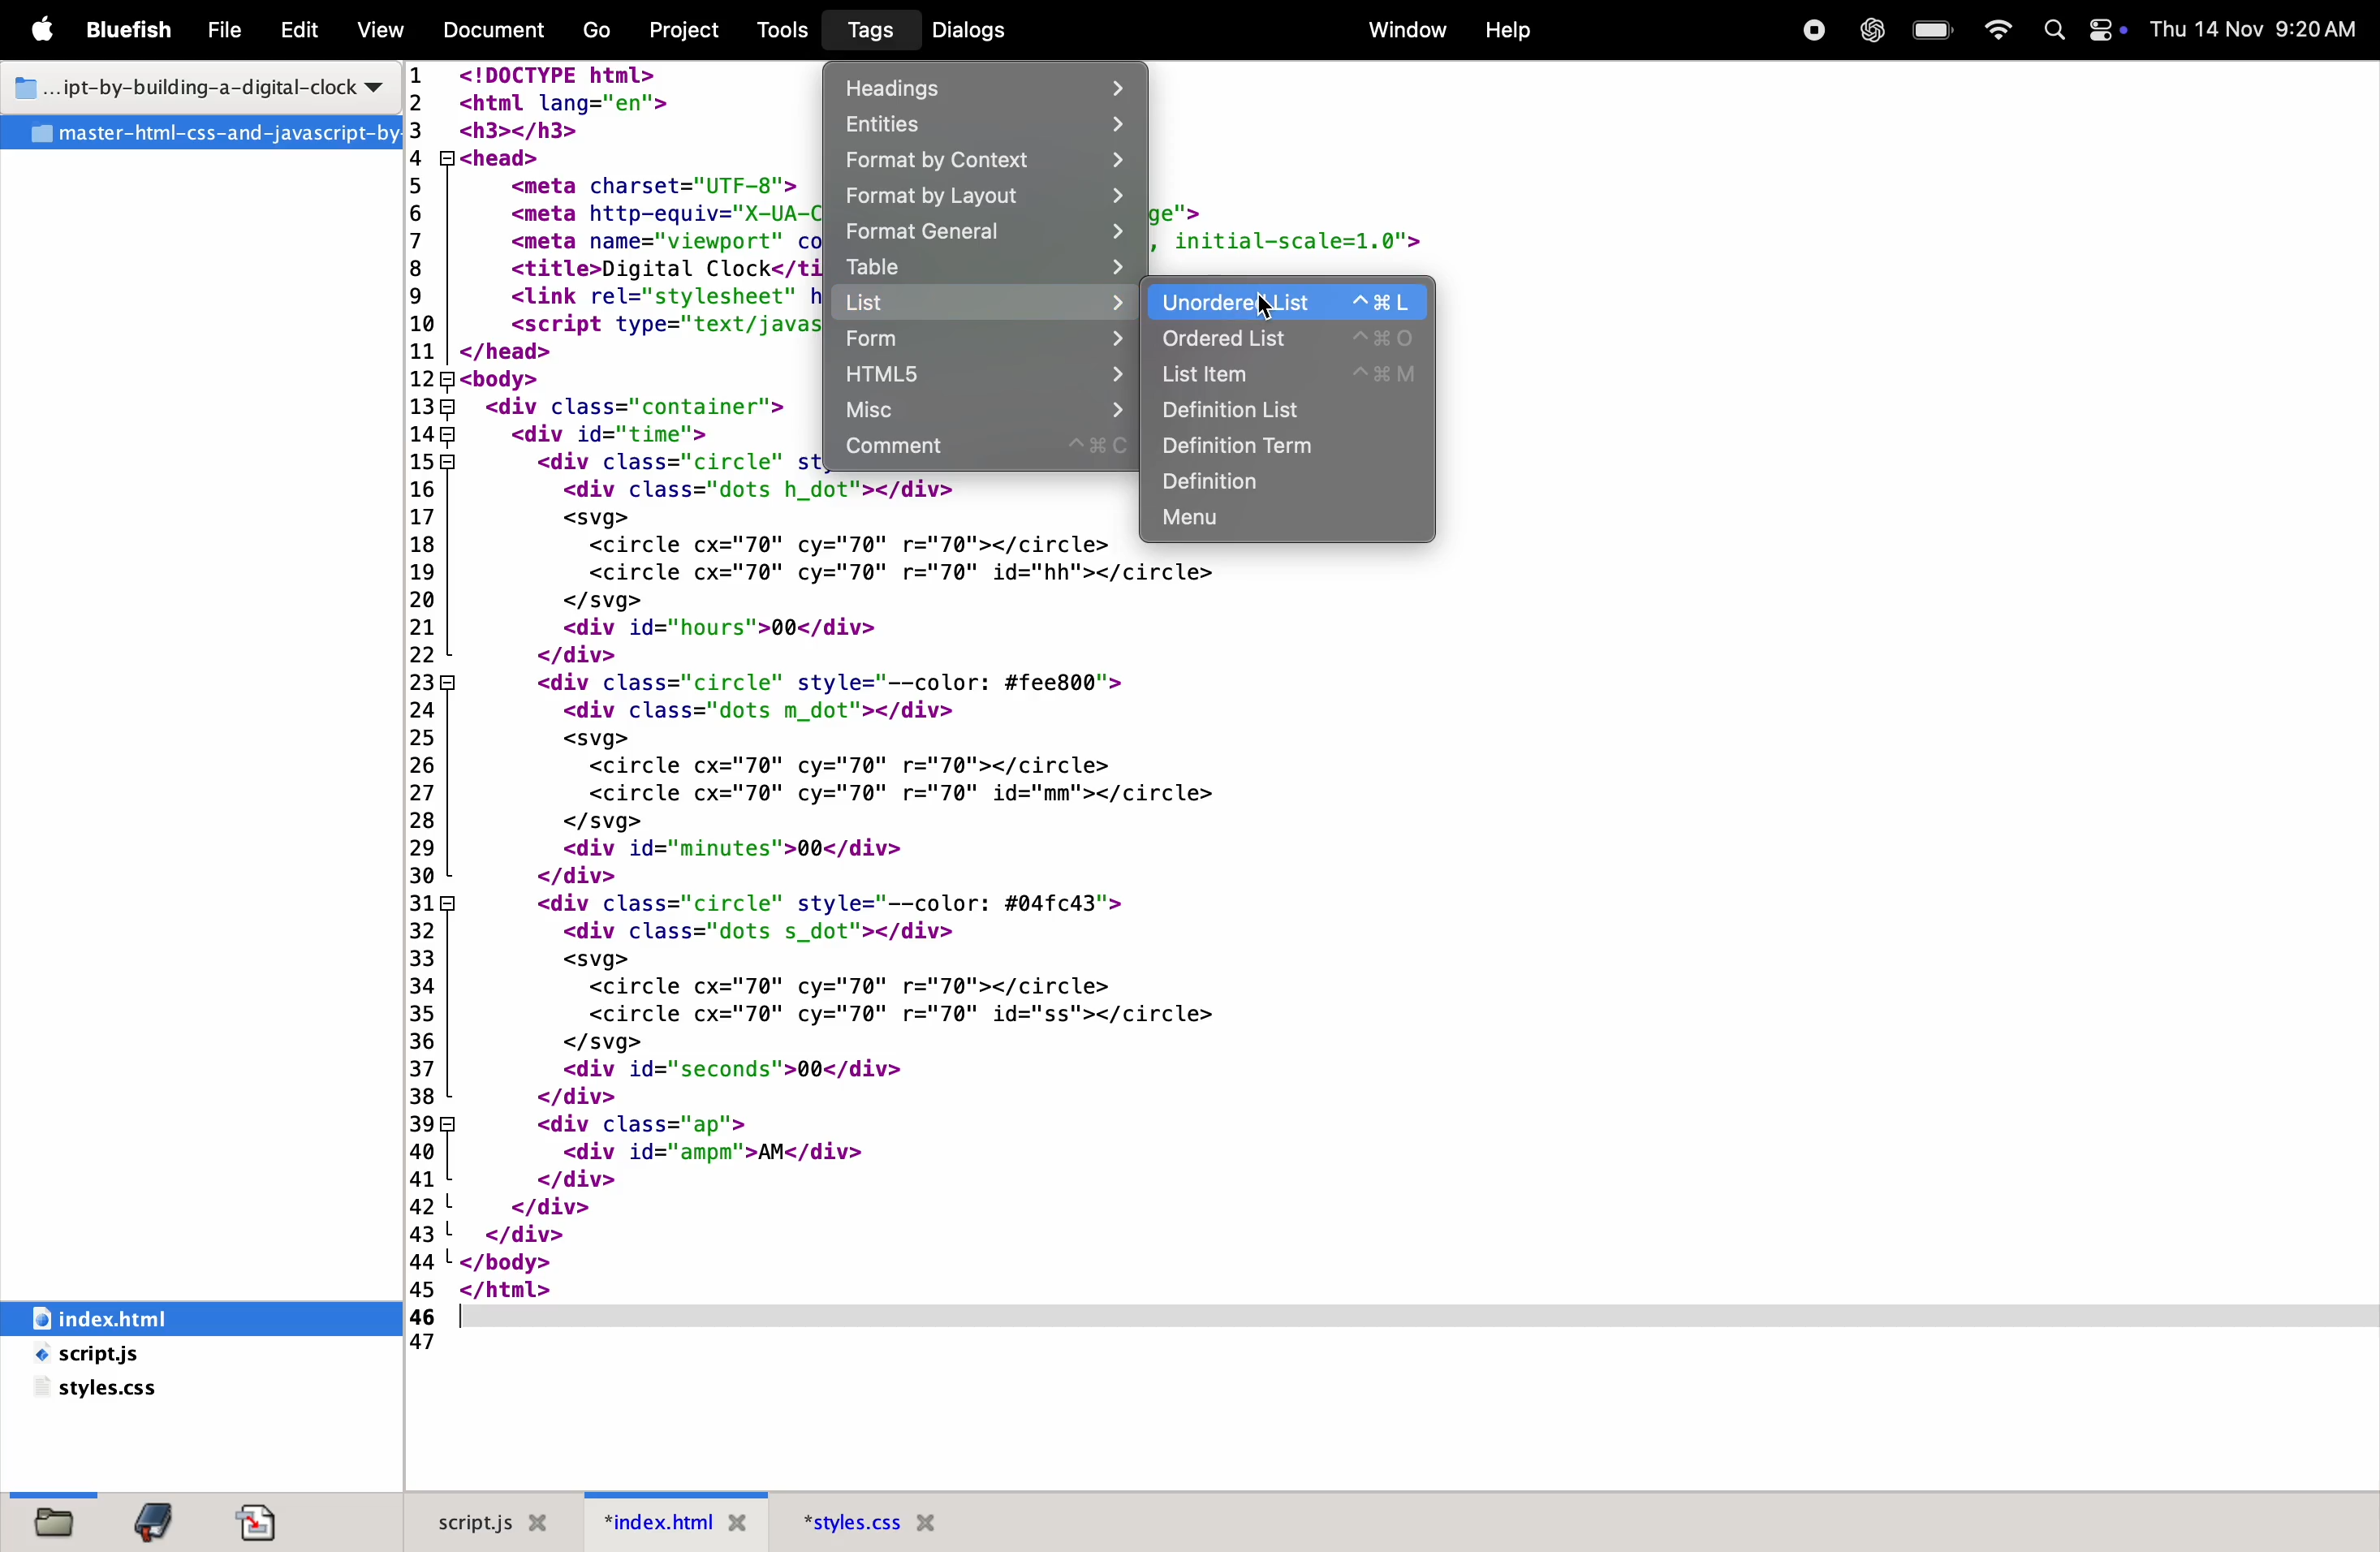 This screenshot has height=1552, width=2380. What do you see at coordinates (865, 30) in the screenshot?
I see `Tags` at bounding box center [865, 30].